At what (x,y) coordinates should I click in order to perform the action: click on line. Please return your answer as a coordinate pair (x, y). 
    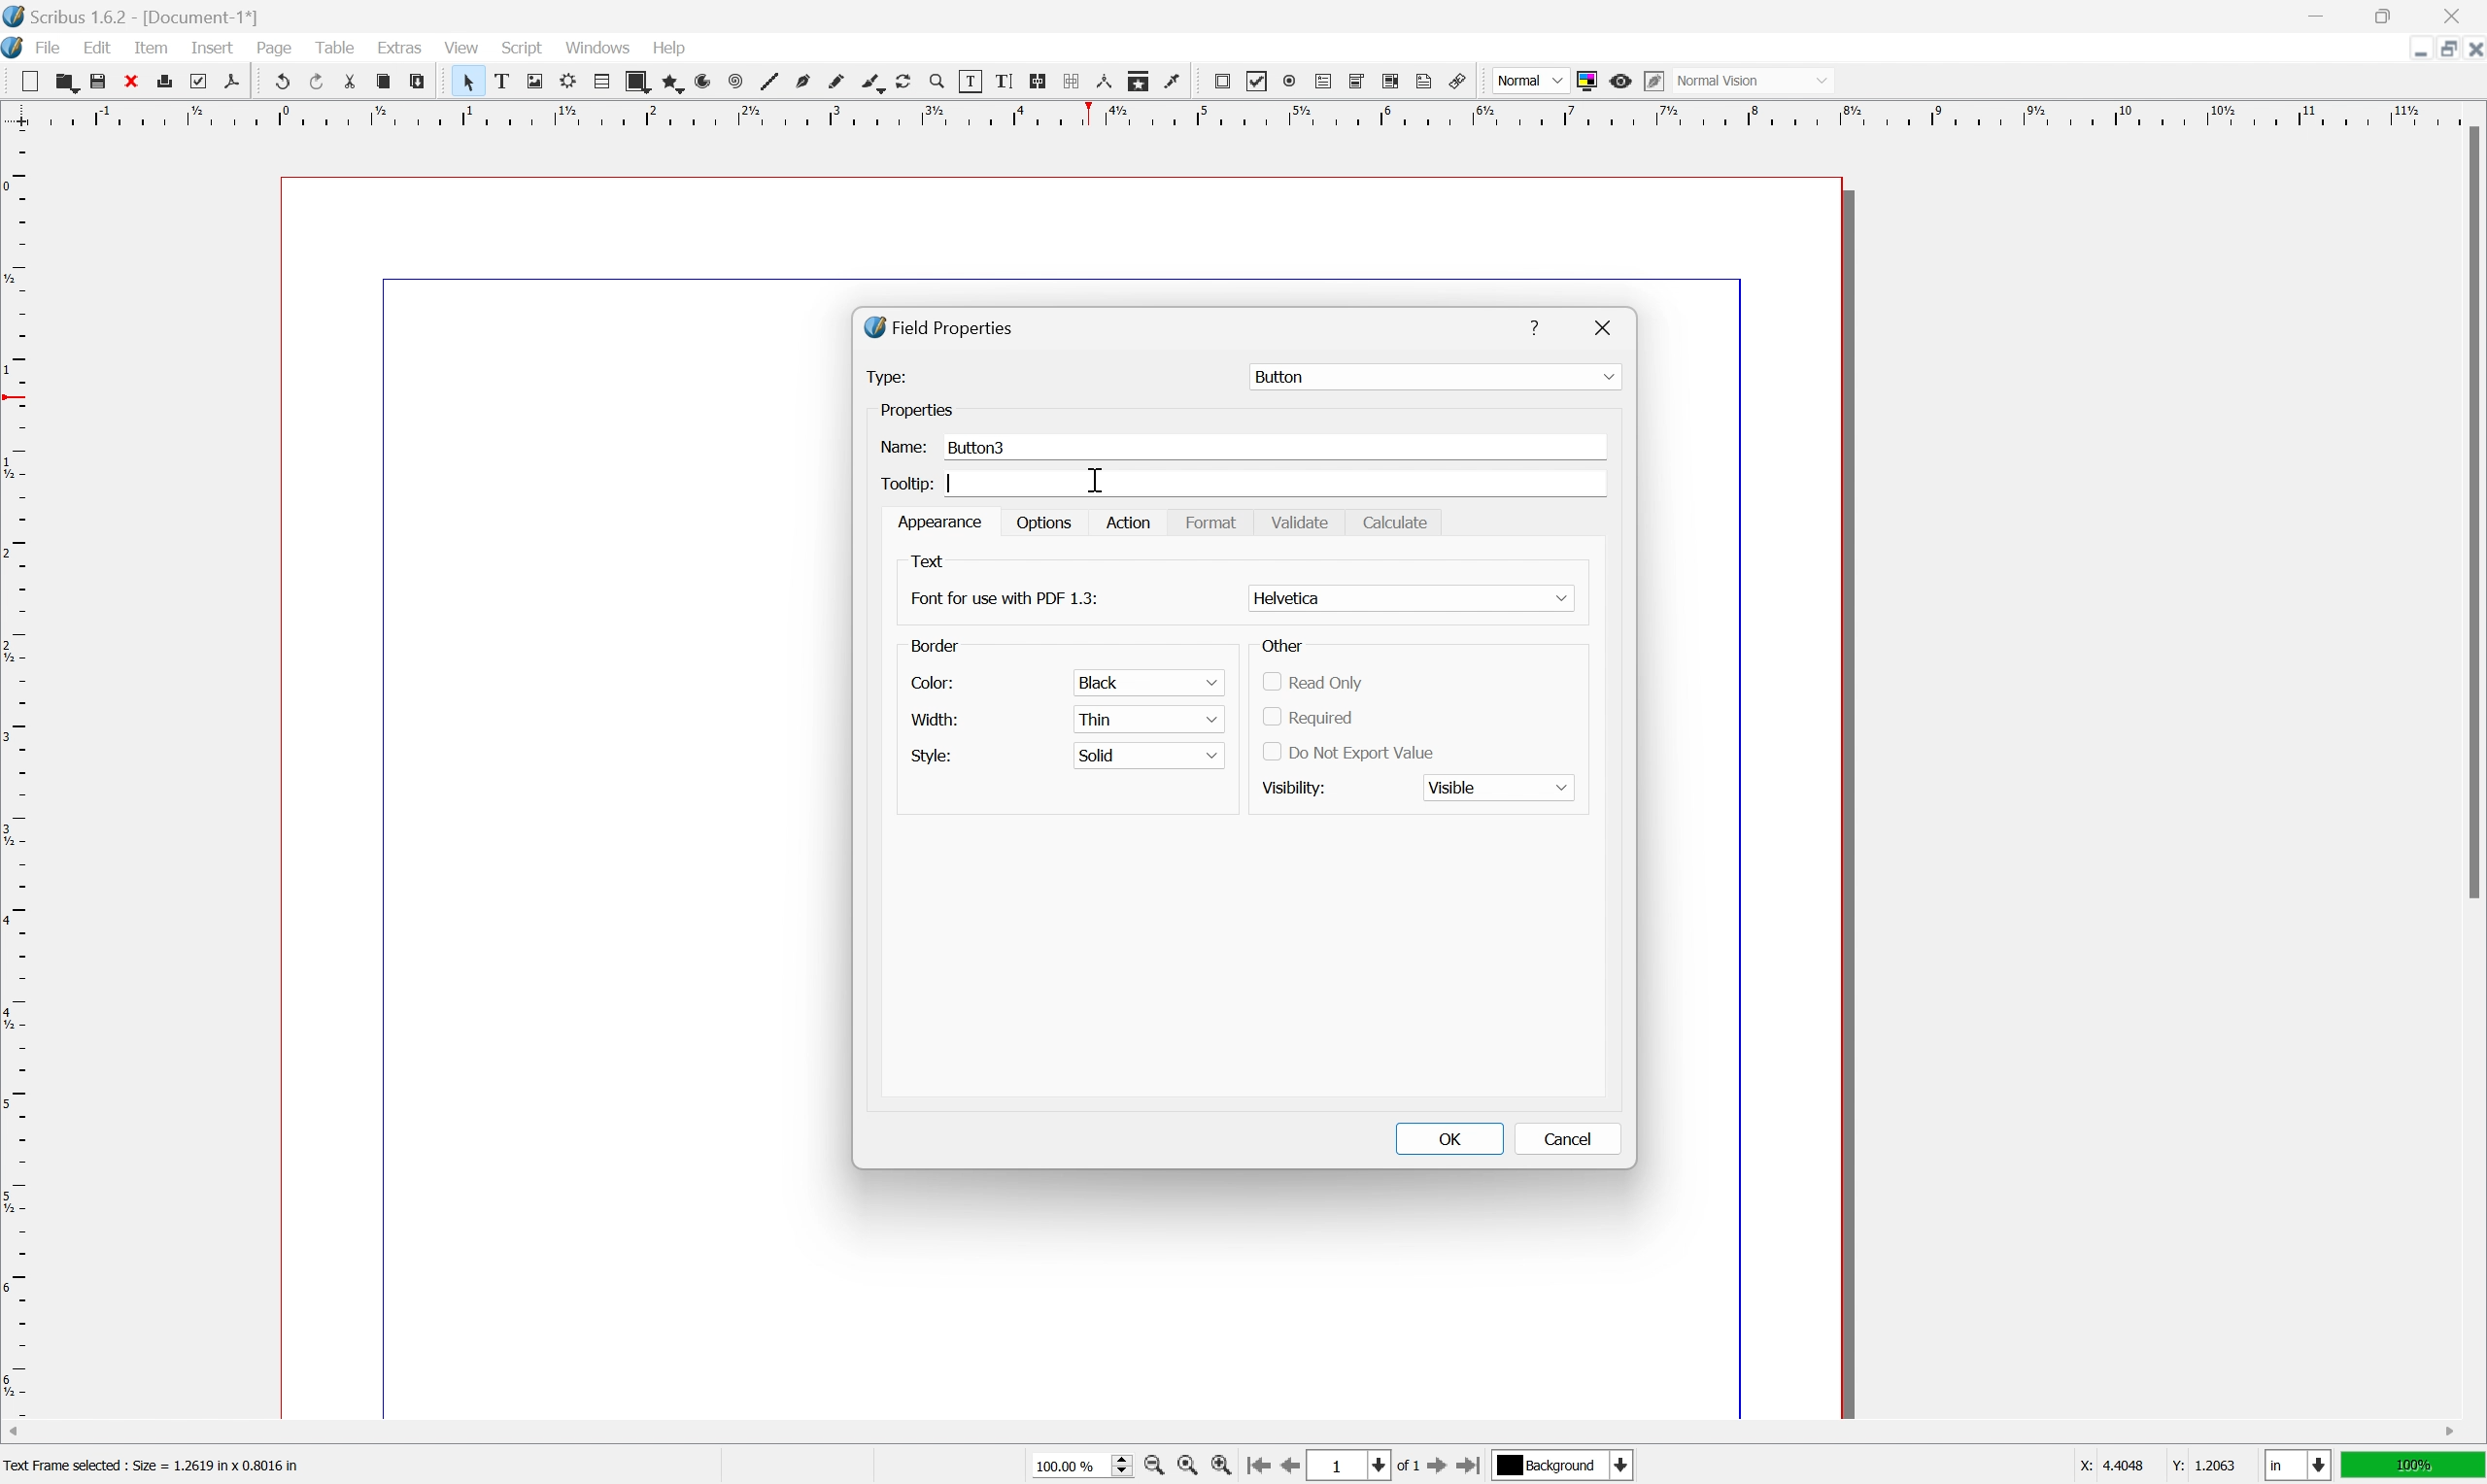
    Looking at the image, I should click on (769, 81).